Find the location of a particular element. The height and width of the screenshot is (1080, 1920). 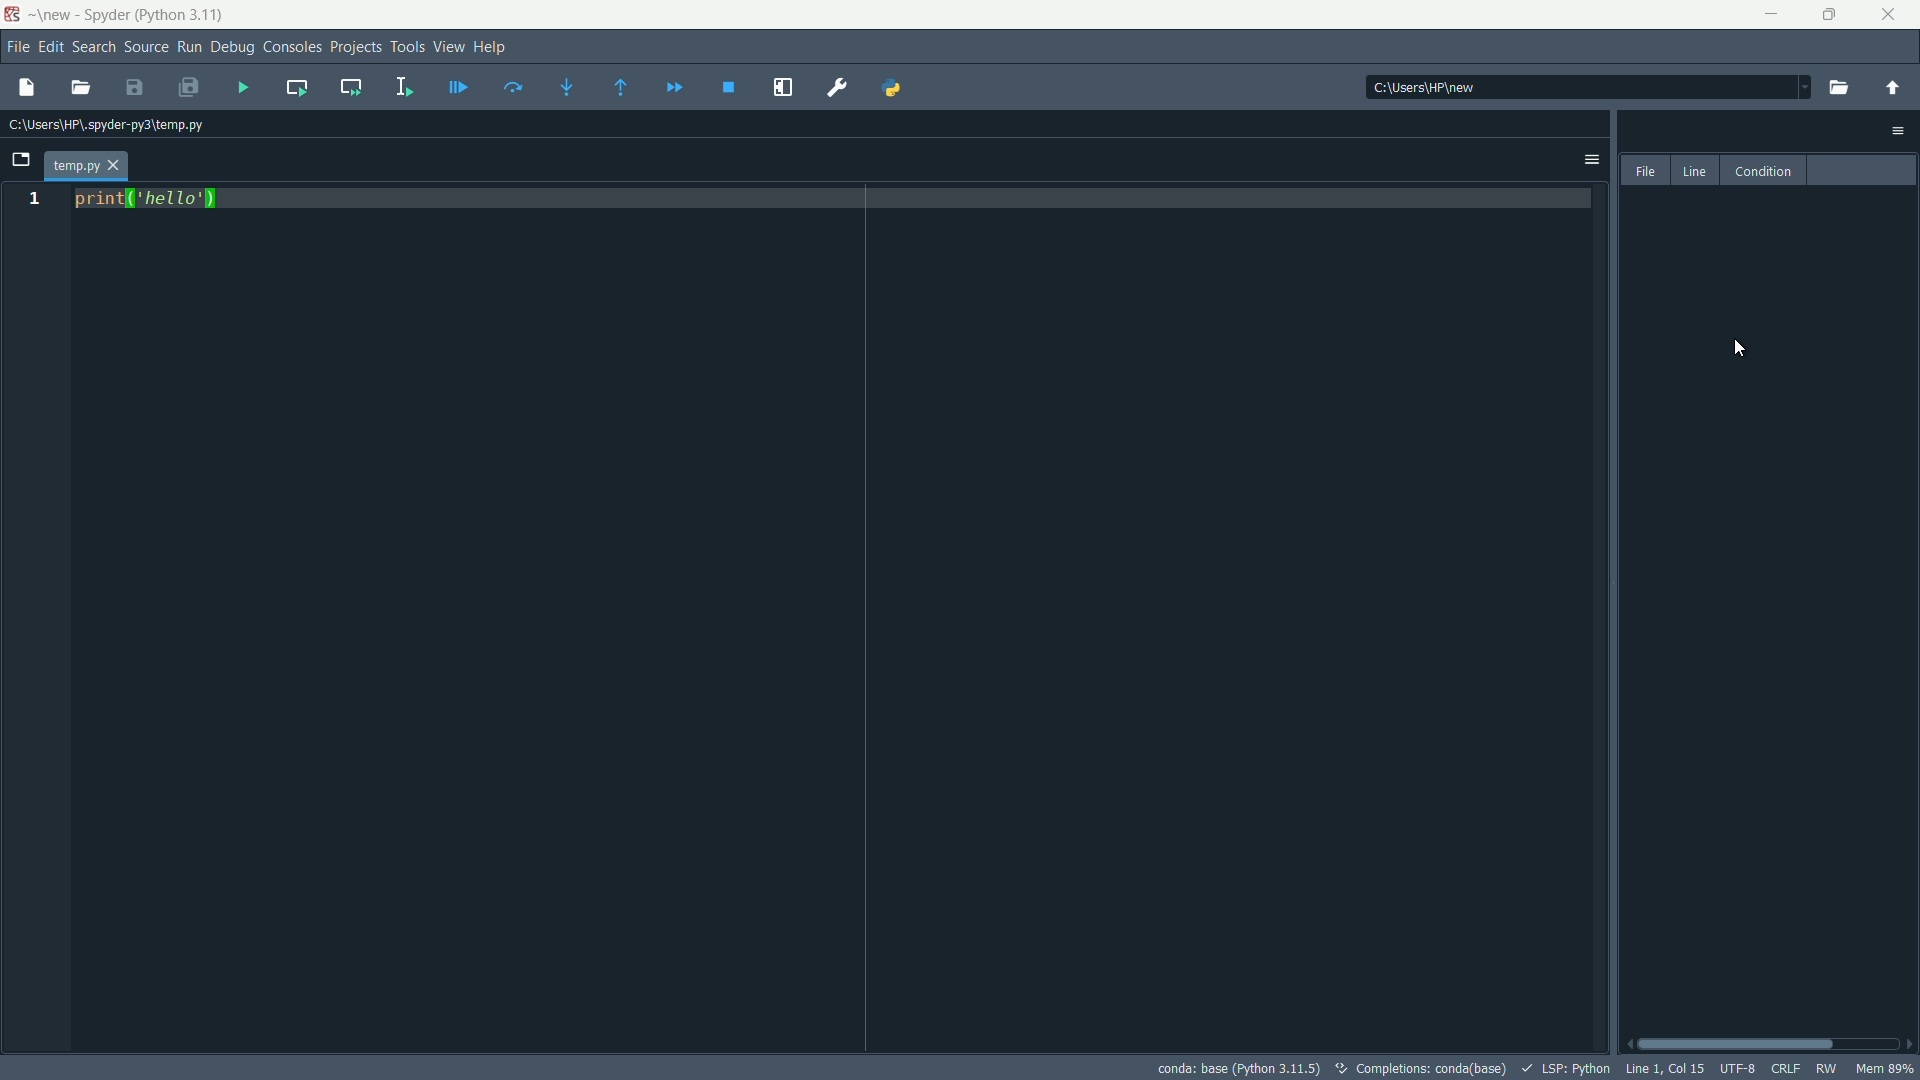

stop debugging is located at coordinates (727, 88).